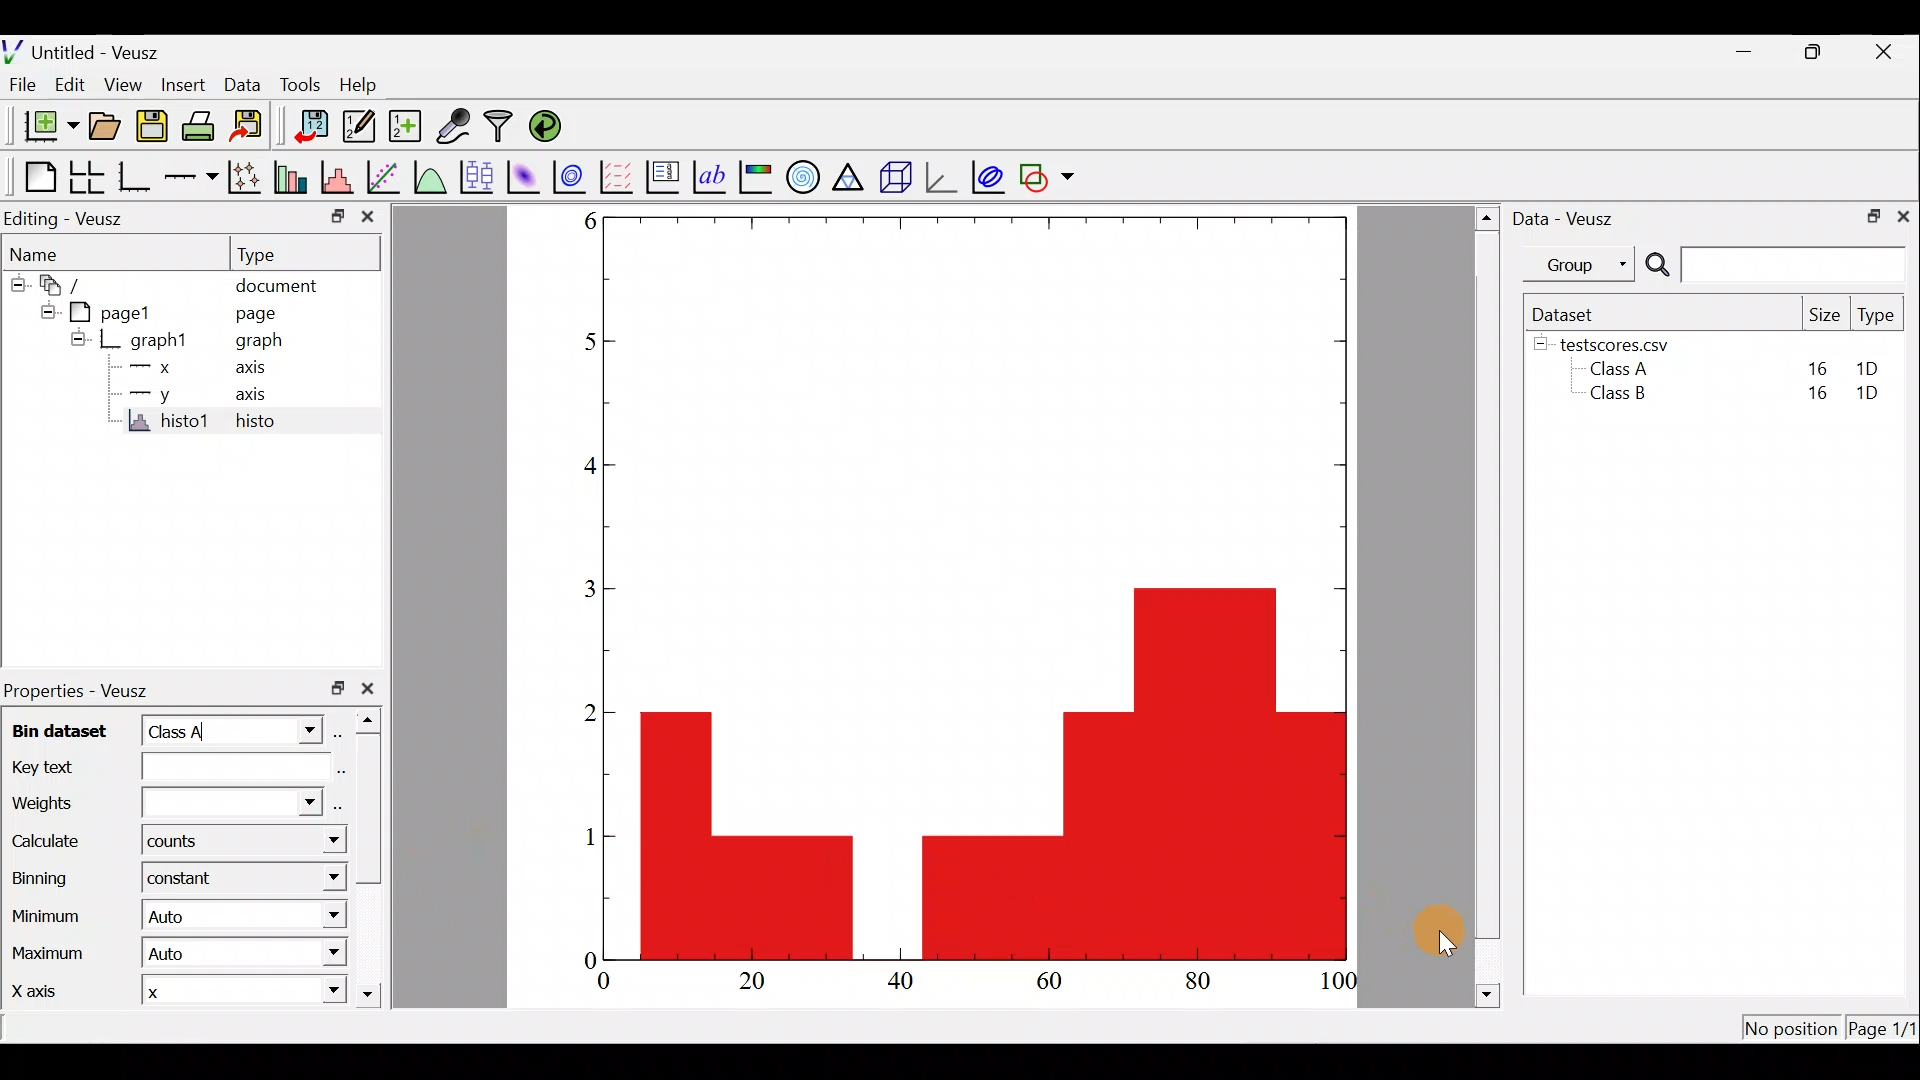 Image resolution: width=1920 pixels, height=1080 pixels. What do you see at coordinates (402, 125) in the screenshot?
I see `Create new dataset using ranges, parametrically, or as functions of existing datasets.` at bounding box center [402, 125].